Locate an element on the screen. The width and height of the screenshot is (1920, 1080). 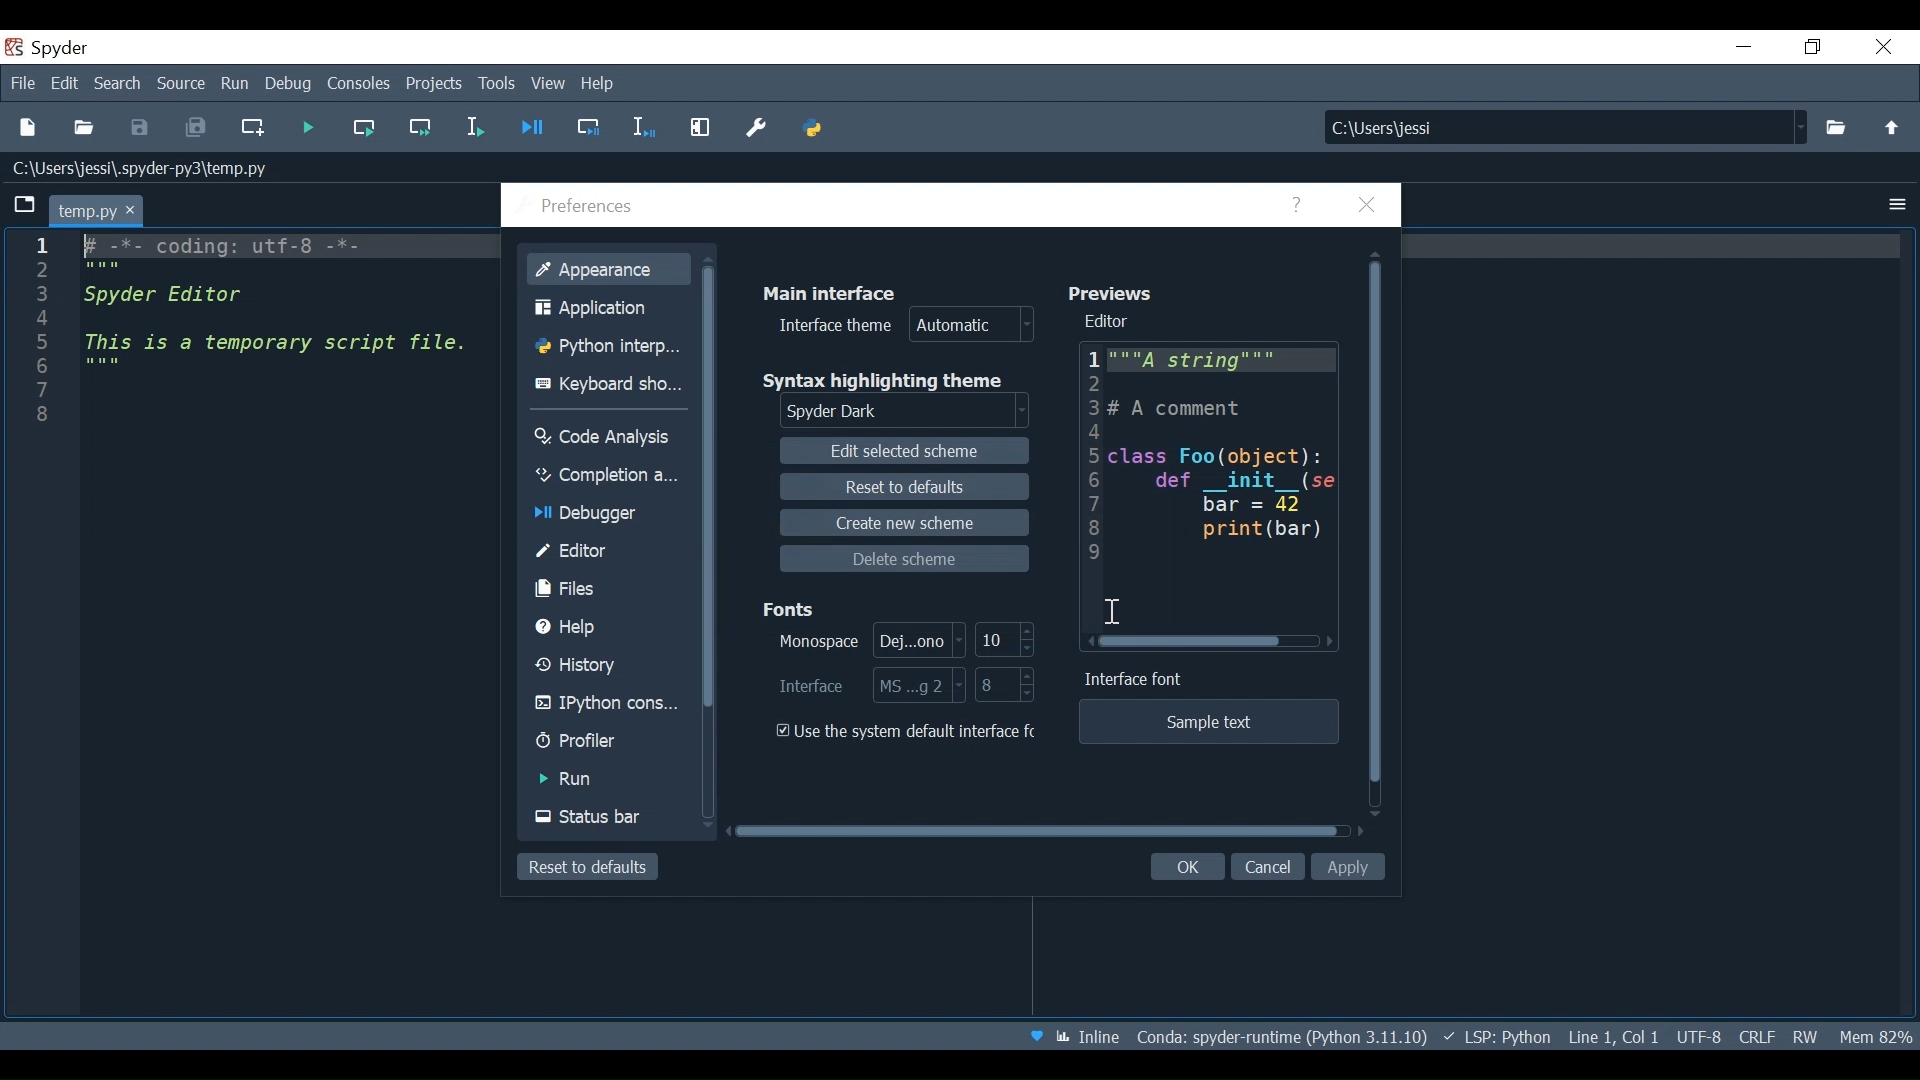
Create new scheme is located at coordinates (904, 522).